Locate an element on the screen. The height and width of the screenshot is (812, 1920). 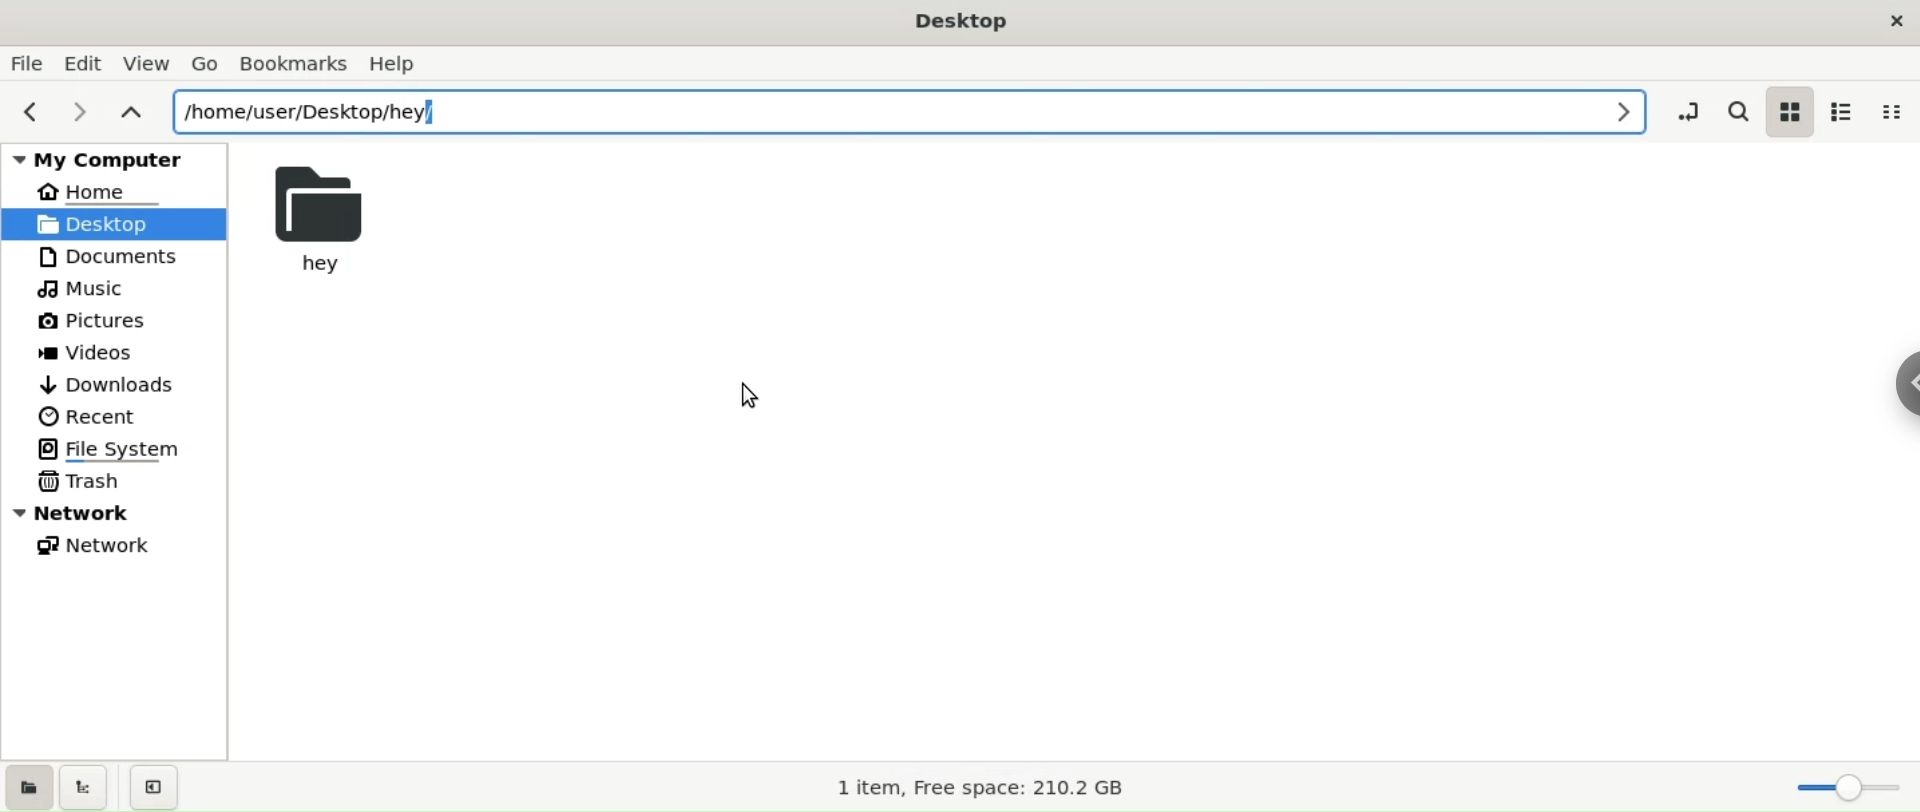
bookmarks is located at coordinates (293, 63).